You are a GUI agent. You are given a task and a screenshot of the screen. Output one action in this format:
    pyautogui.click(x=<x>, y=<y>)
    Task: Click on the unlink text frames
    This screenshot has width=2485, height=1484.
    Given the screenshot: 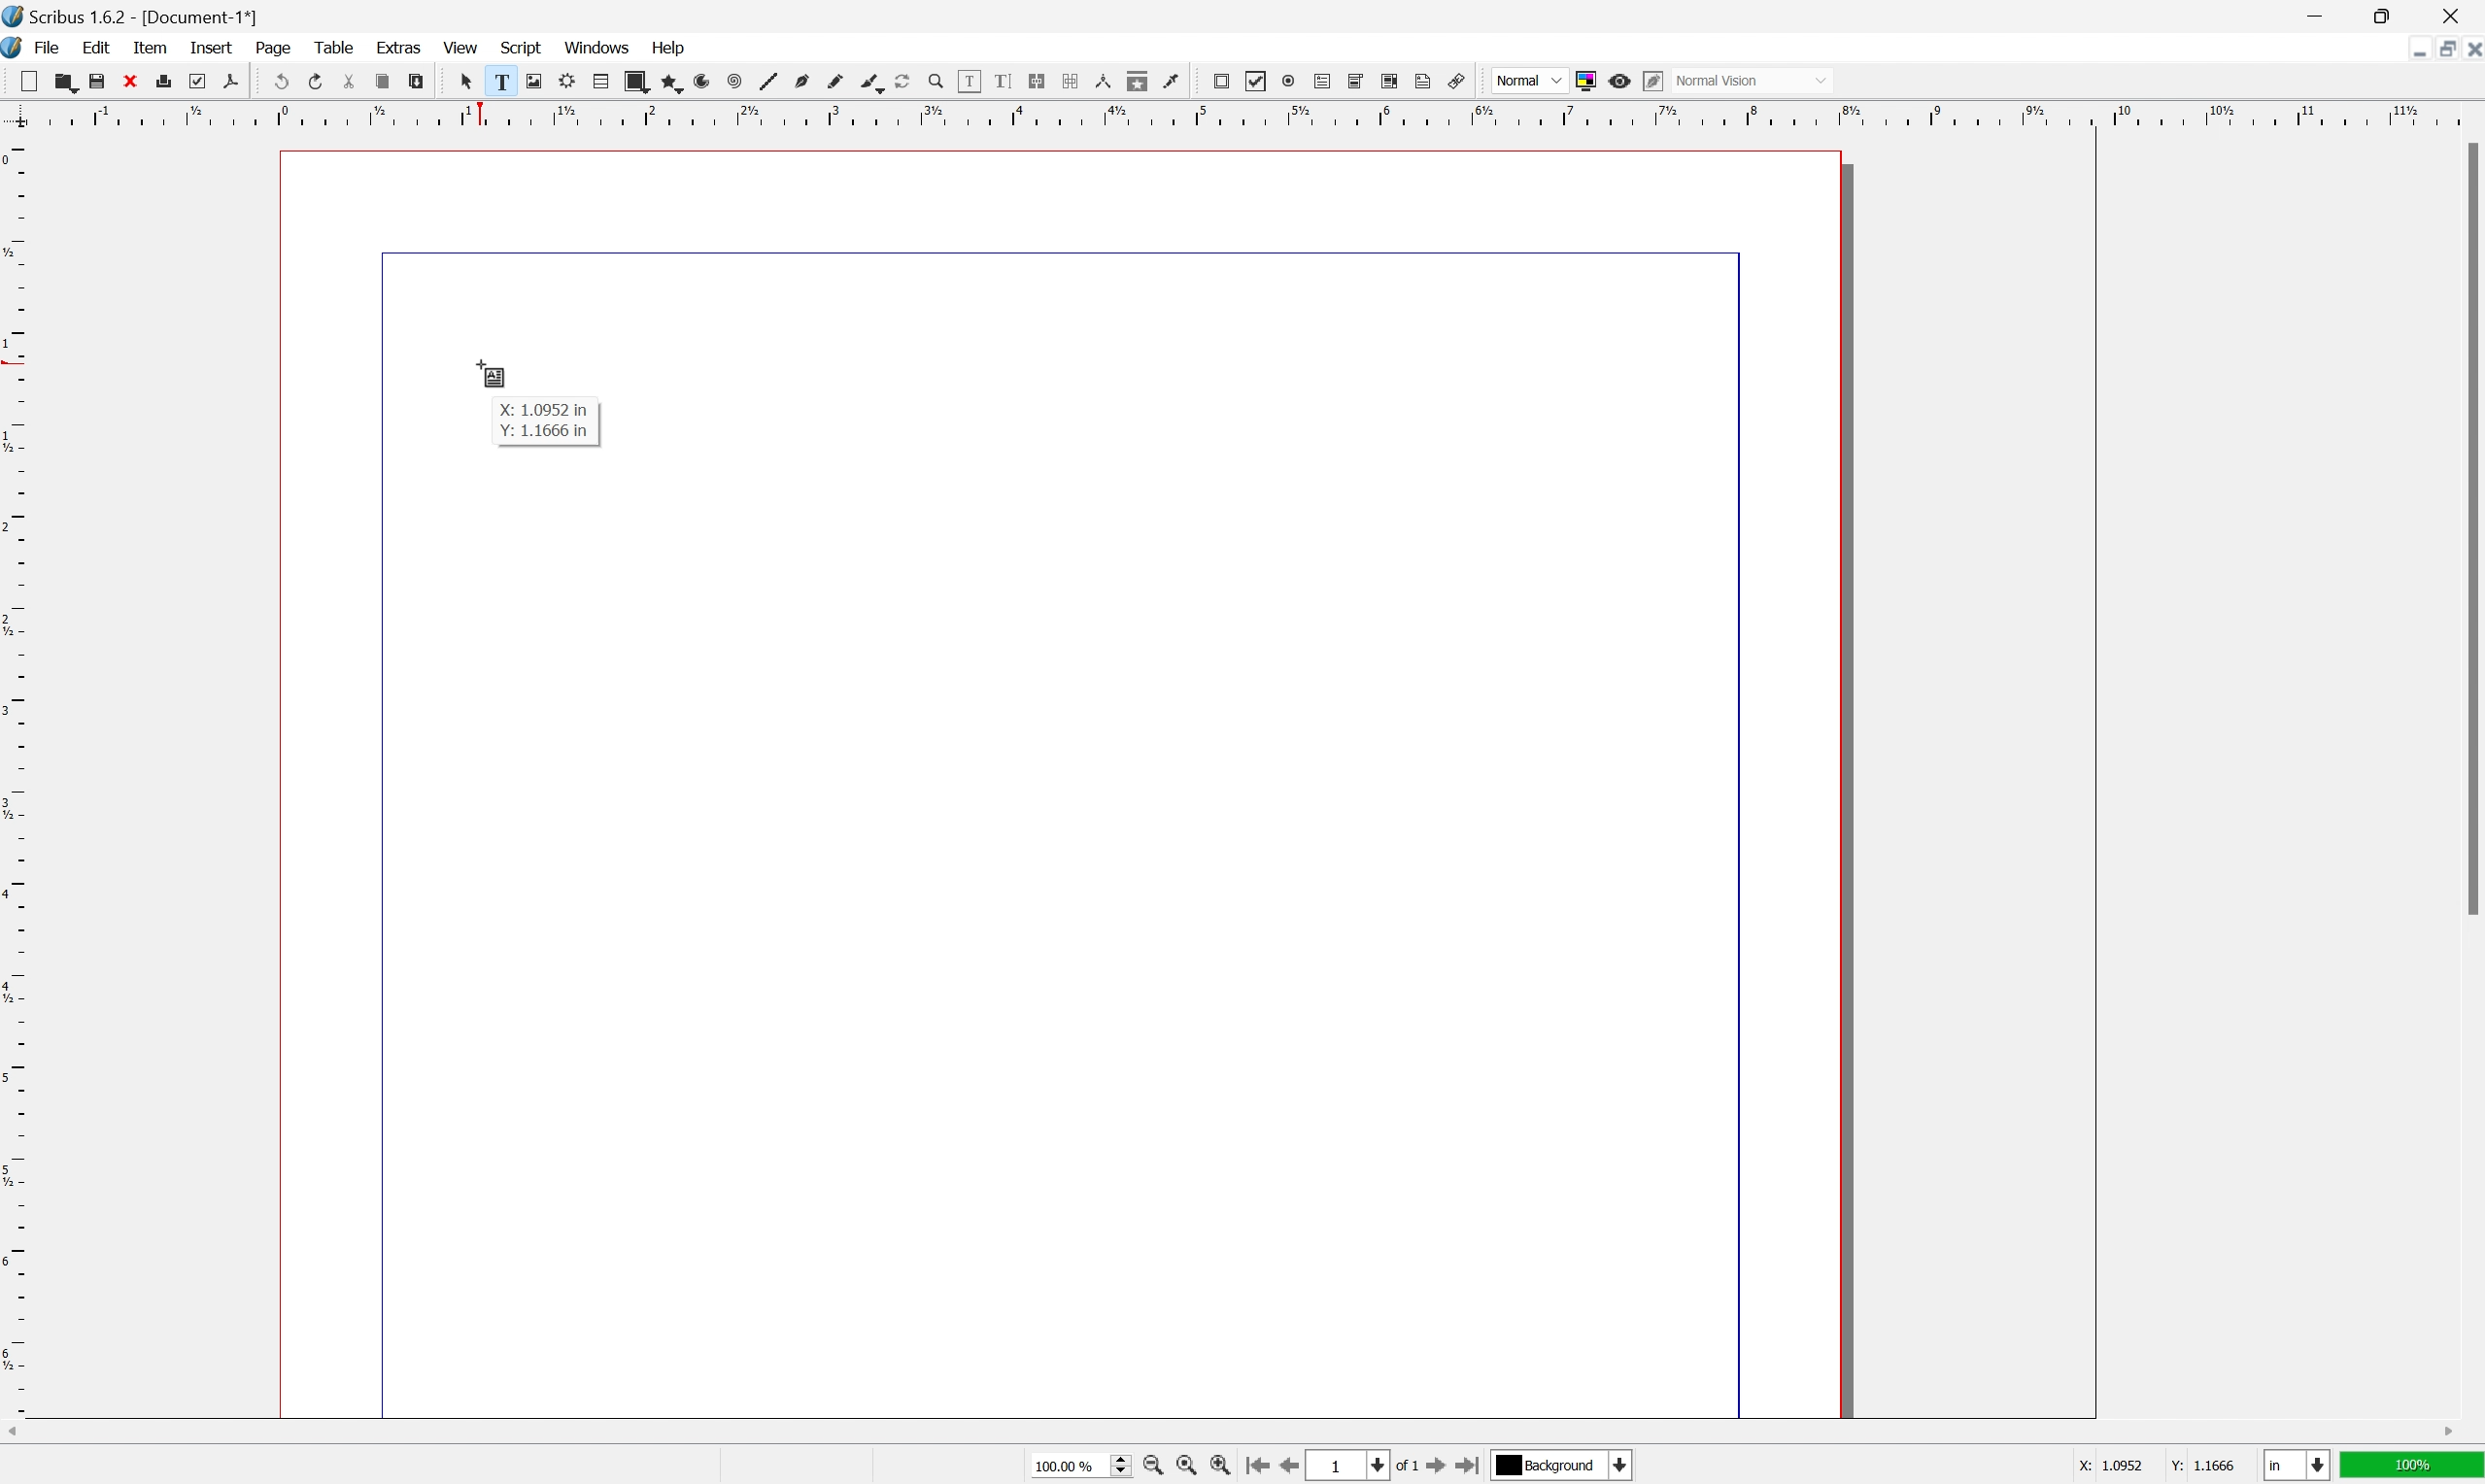 What is the action you would take?
    pyautogui.click(x=1068, y=80)
    